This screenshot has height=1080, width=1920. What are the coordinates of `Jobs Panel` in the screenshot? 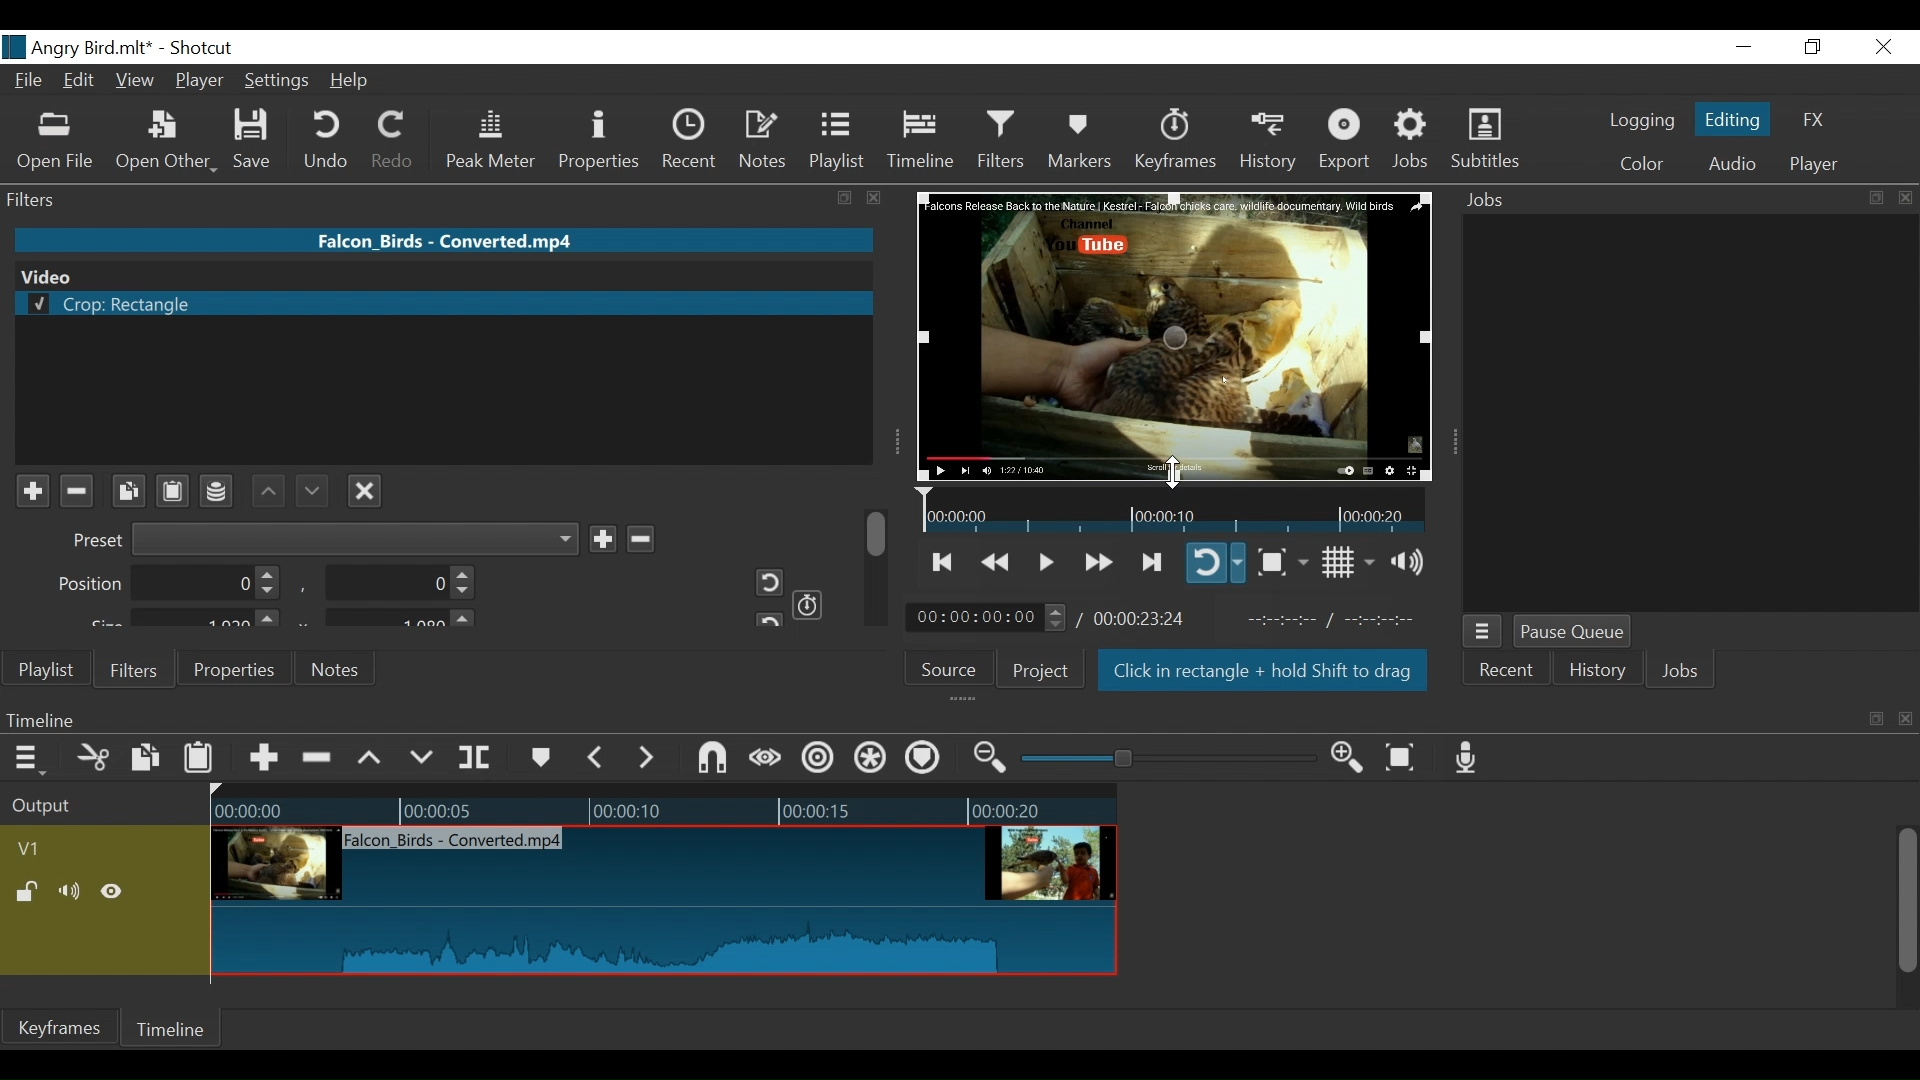 It's located at (1690, 412).